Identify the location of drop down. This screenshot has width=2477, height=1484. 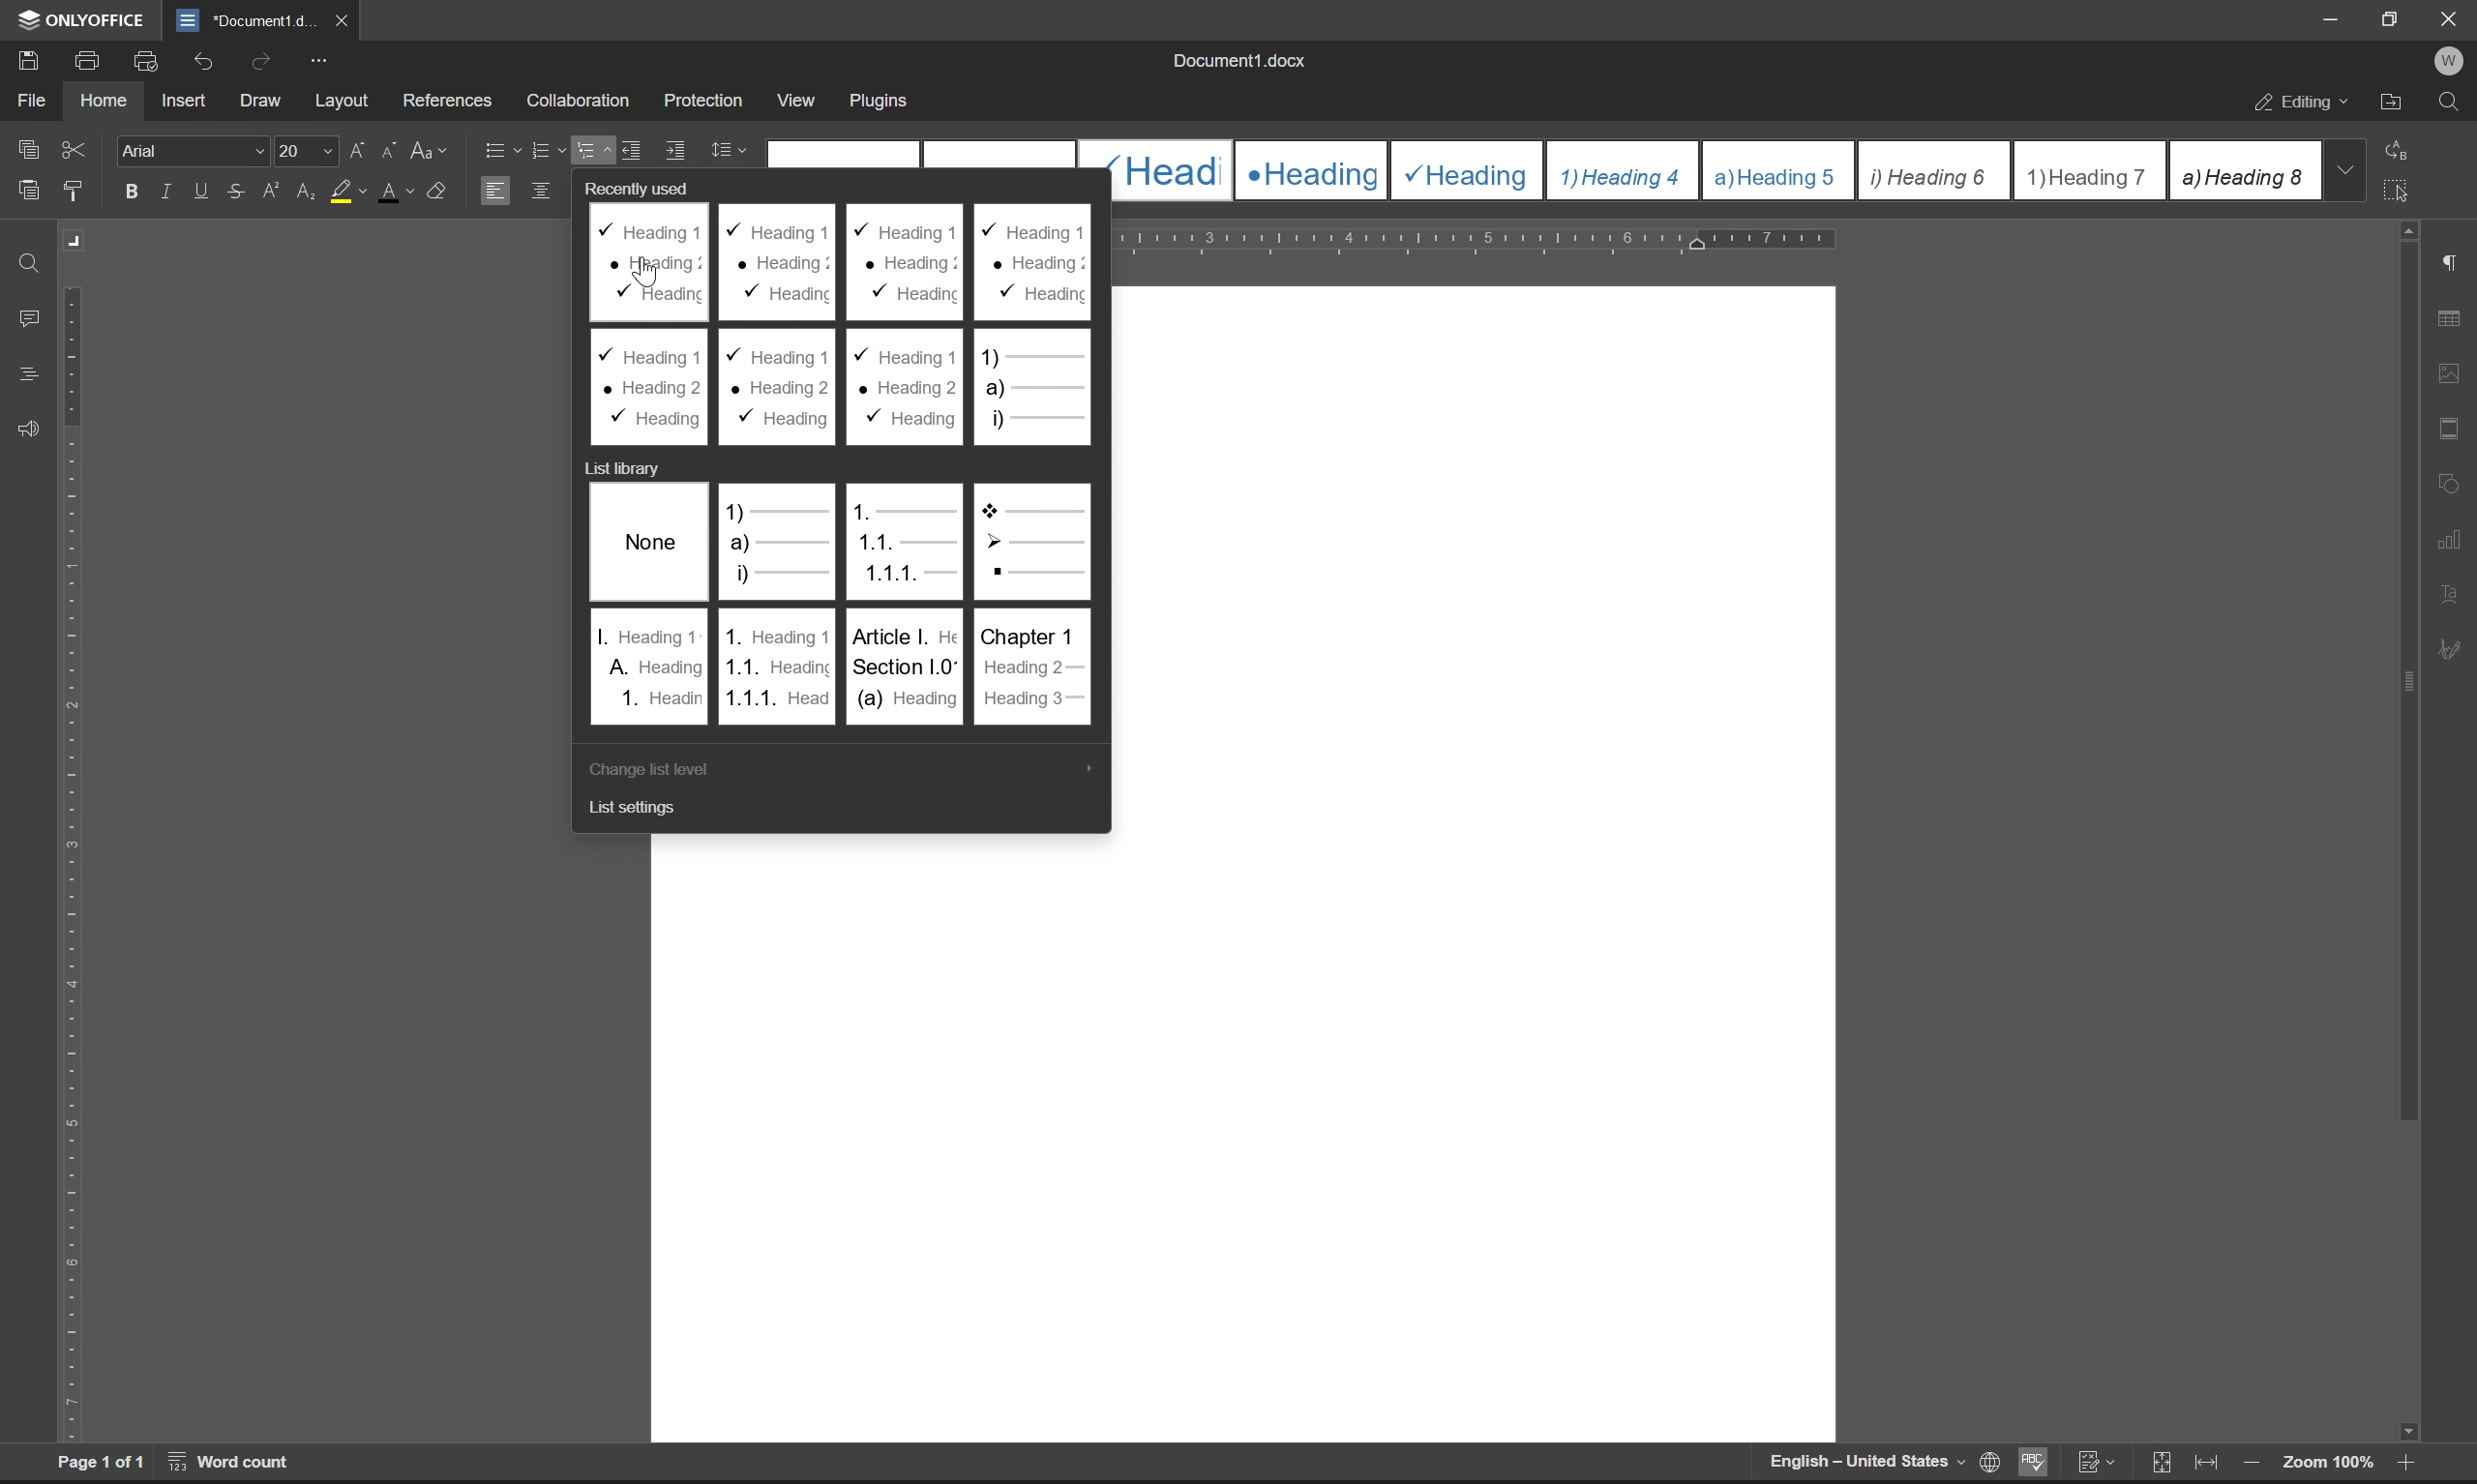
(2344, 169).